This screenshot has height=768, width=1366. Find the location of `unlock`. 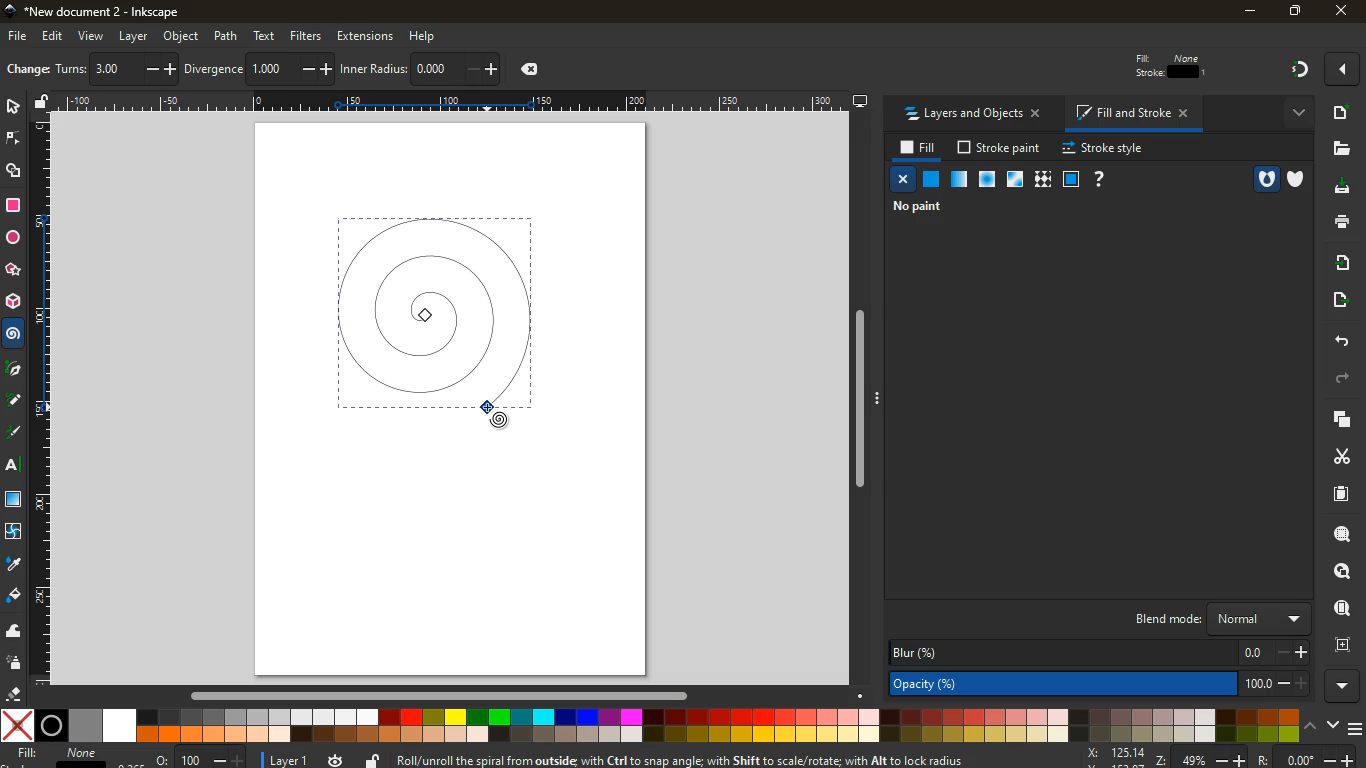

unlock is located at coordinates (372, 760).